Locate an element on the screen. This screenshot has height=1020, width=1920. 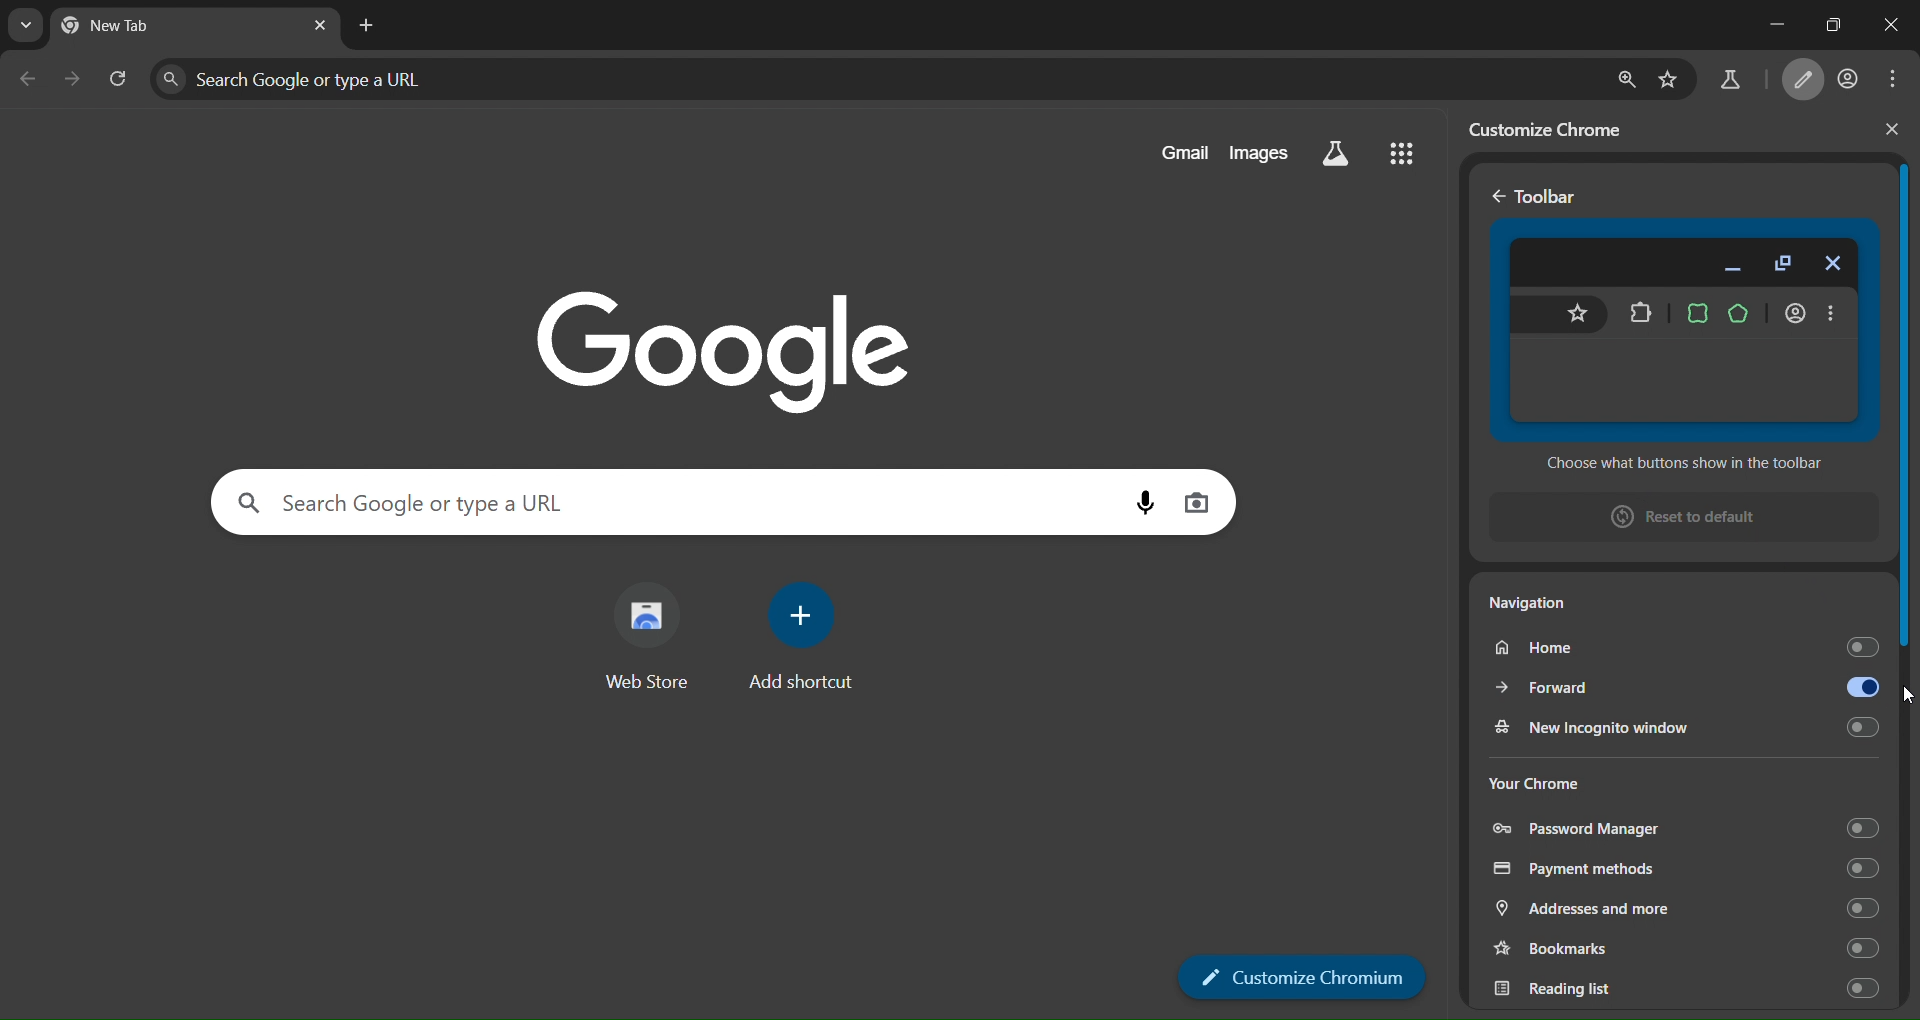
back is located at coordinates (1496, 197).